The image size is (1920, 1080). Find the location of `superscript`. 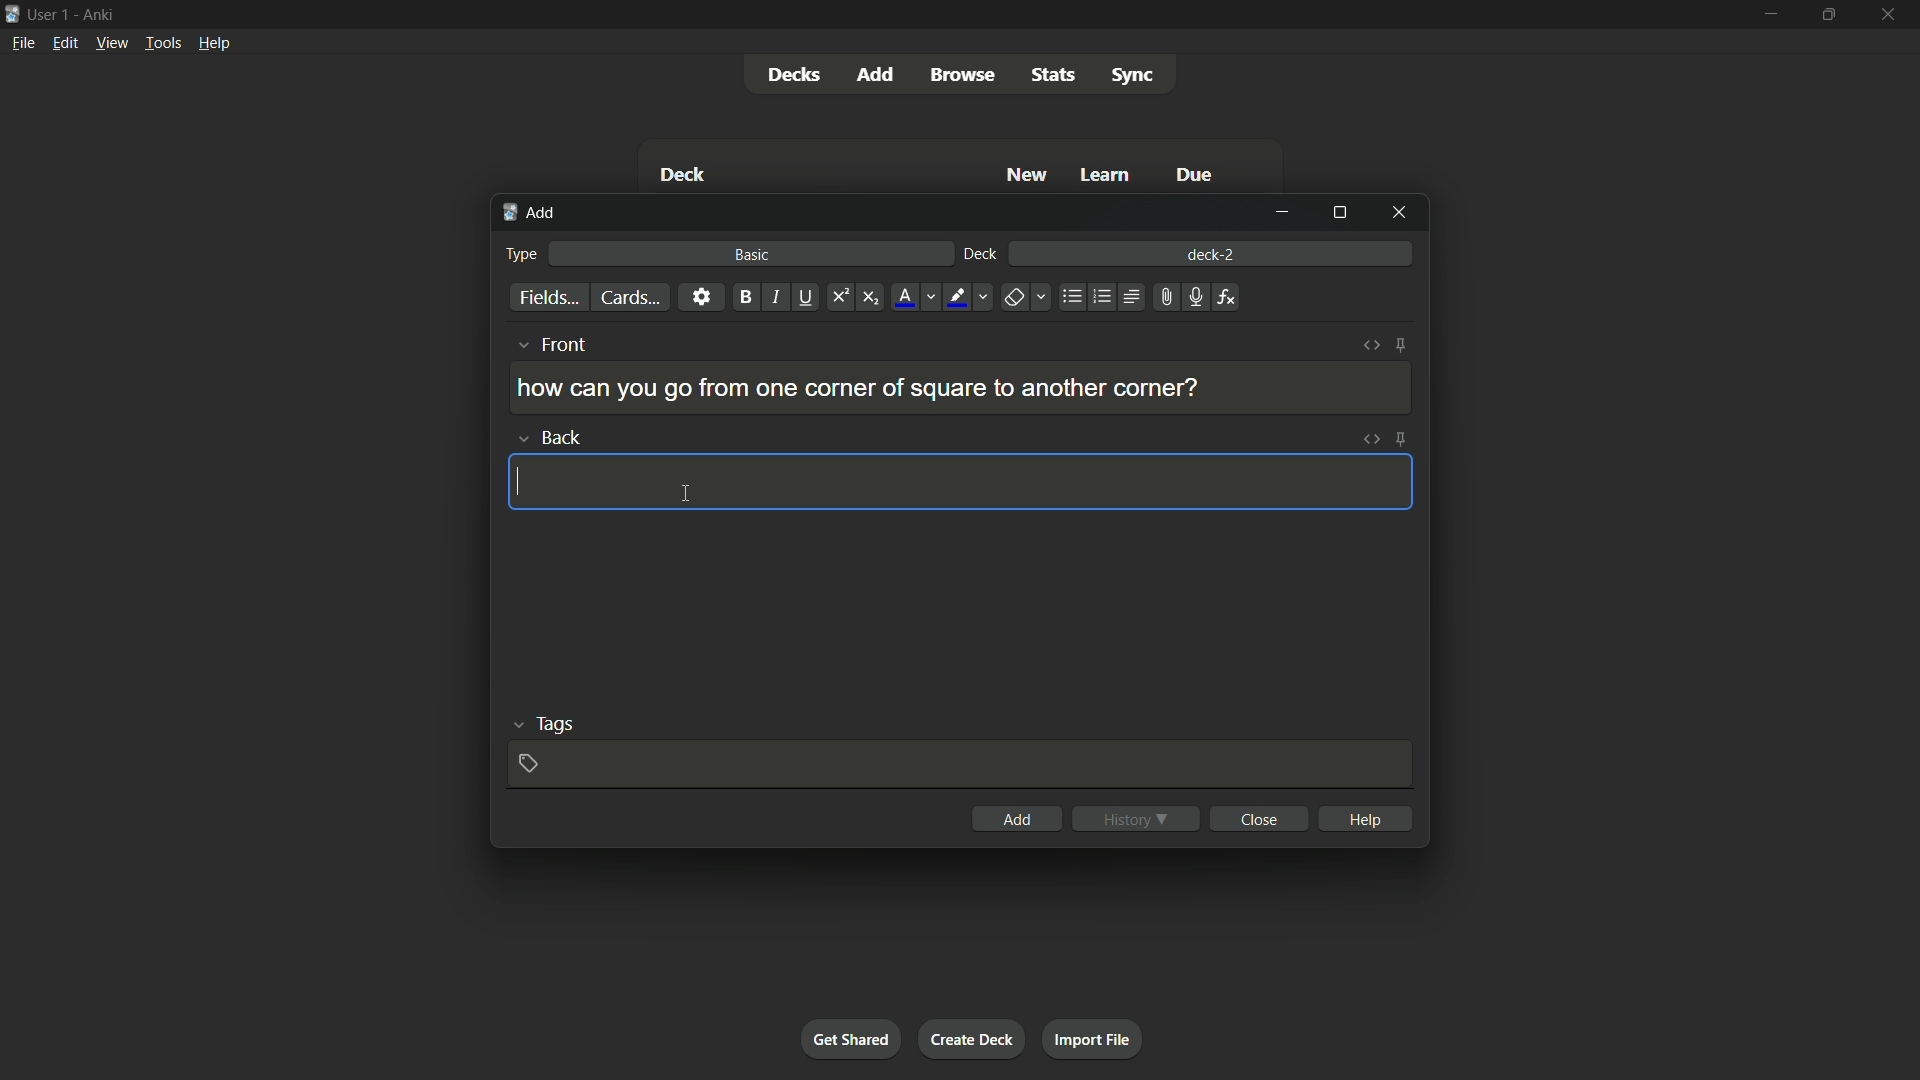

superscript is located at coordinates (840, 298).